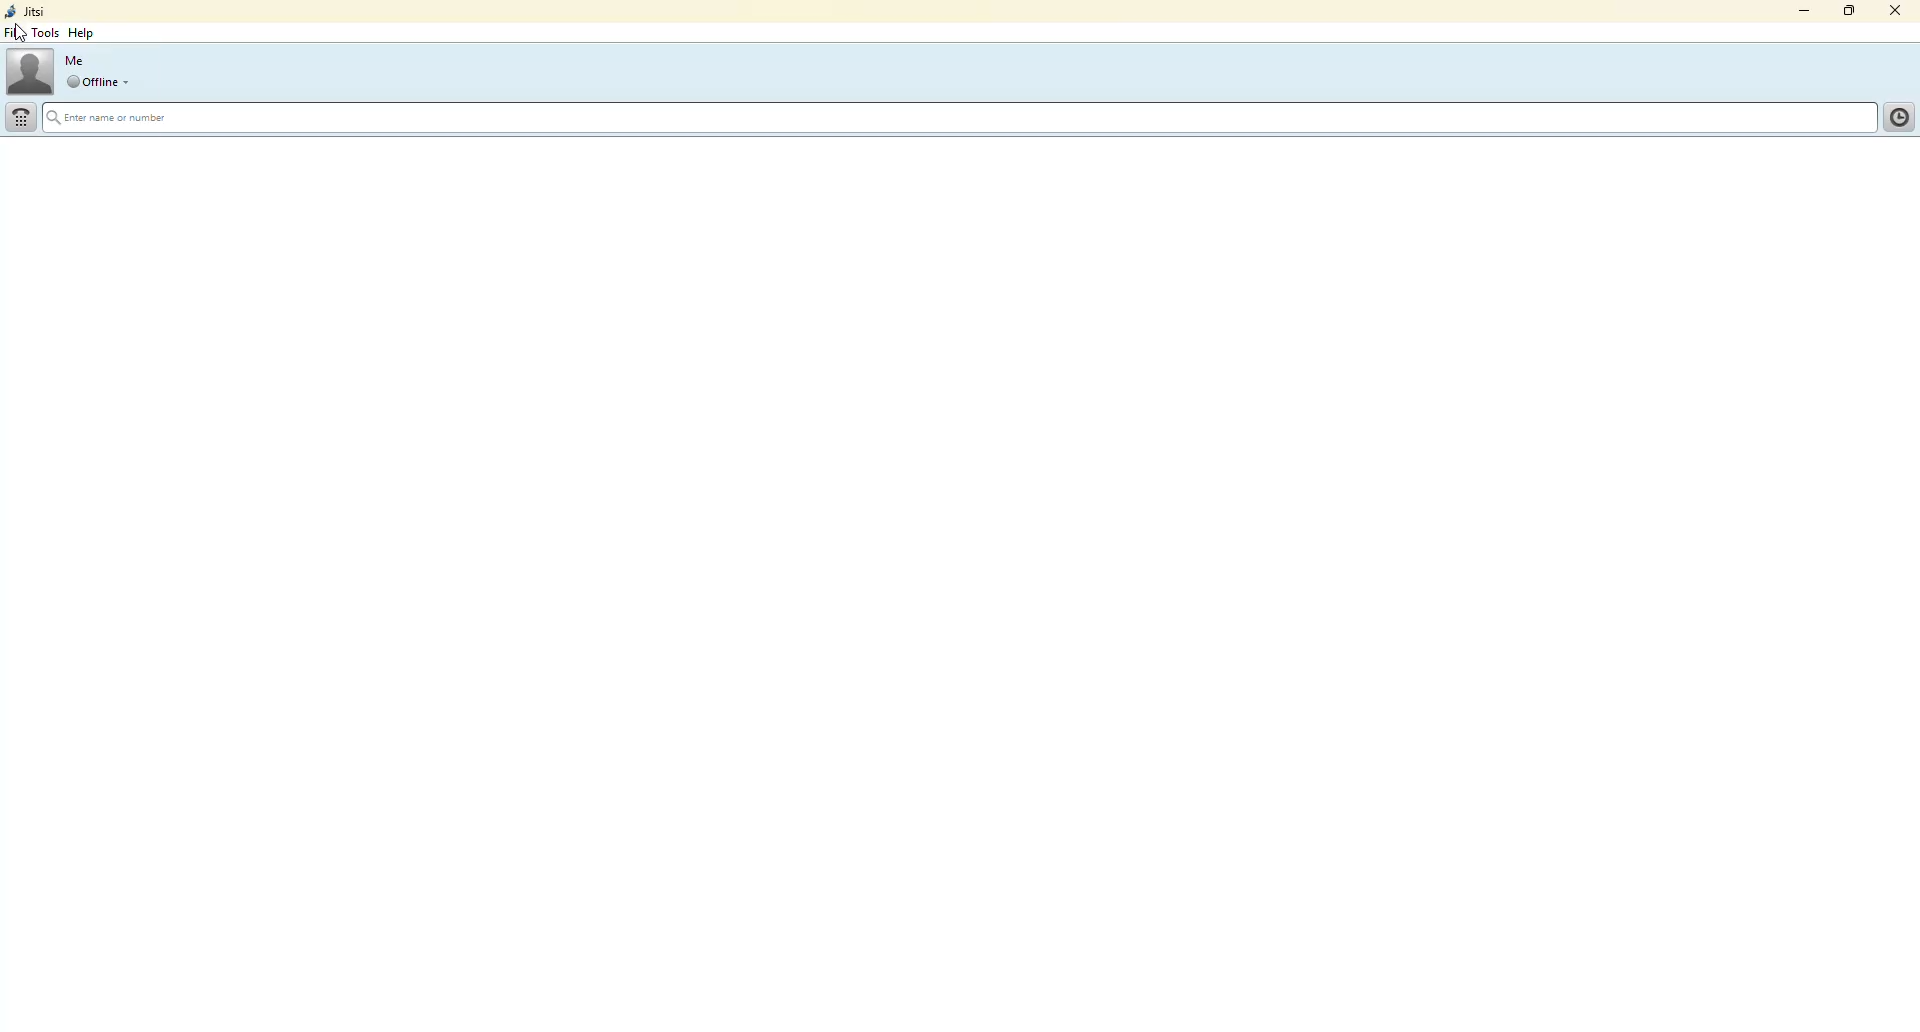  I want to click on contact list, so click(1894, 117).